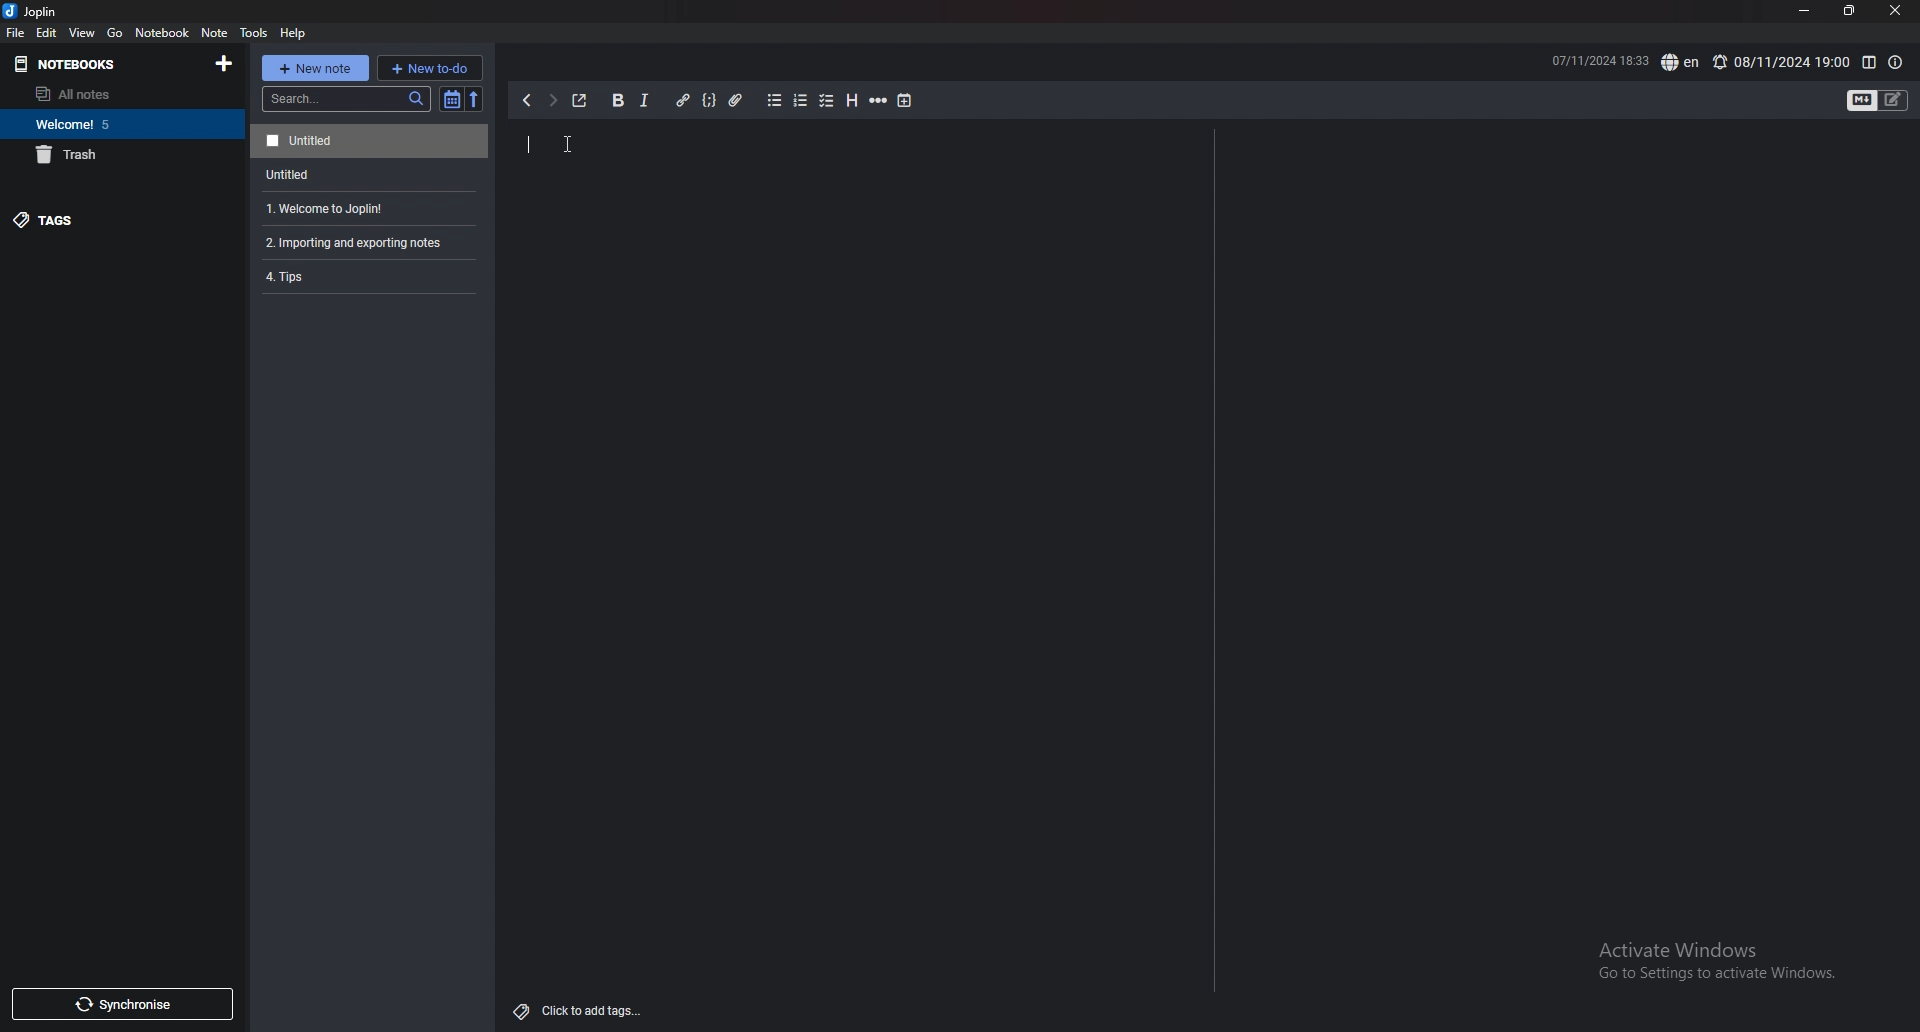 The image size is (1920, 1032). What do you see at coordinates (525, 101) in the screenshot?
I see `previous` at bounding box center [525, 101].